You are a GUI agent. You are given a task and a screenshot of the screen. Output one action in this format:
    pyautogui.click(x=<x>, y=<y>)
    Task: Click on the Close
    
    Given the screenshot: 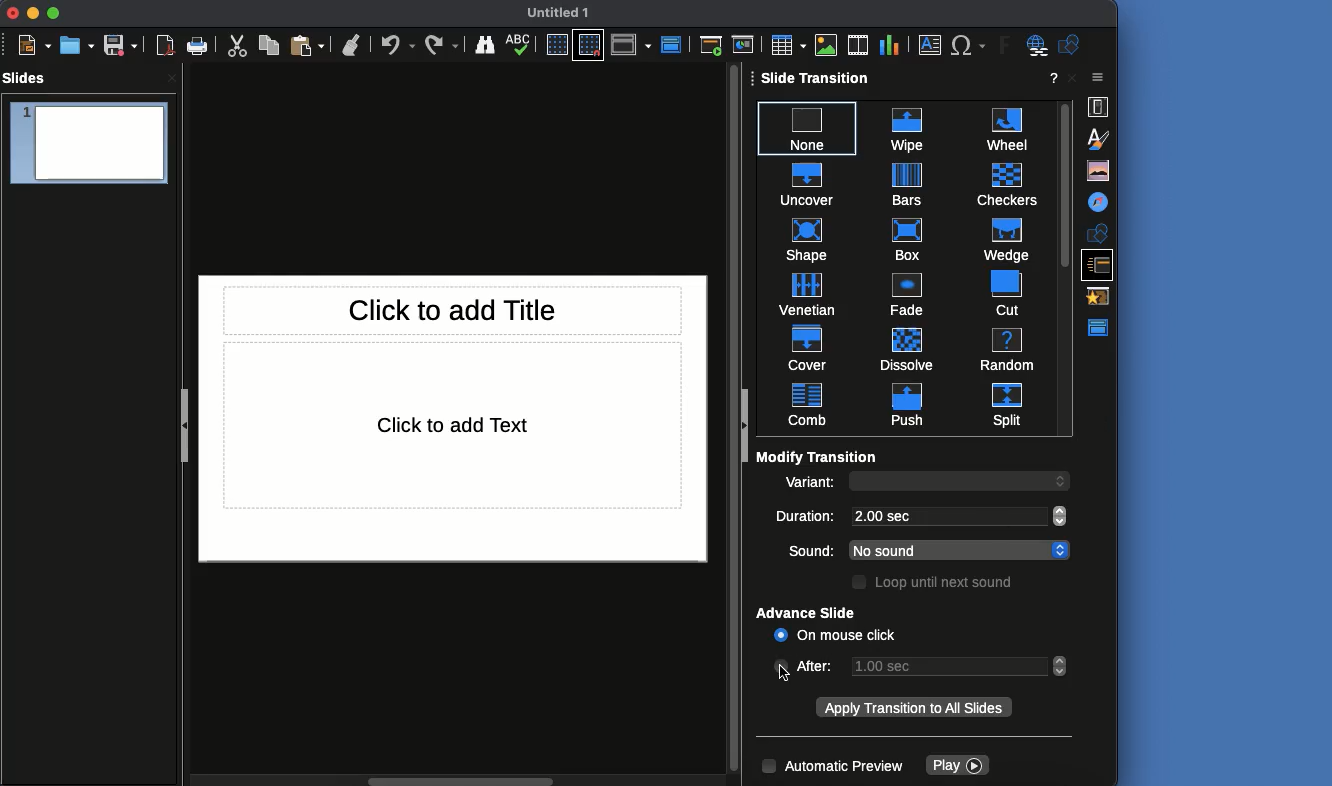 What is the action you would take?
    pyautogui.click(x=16, y=13)
    